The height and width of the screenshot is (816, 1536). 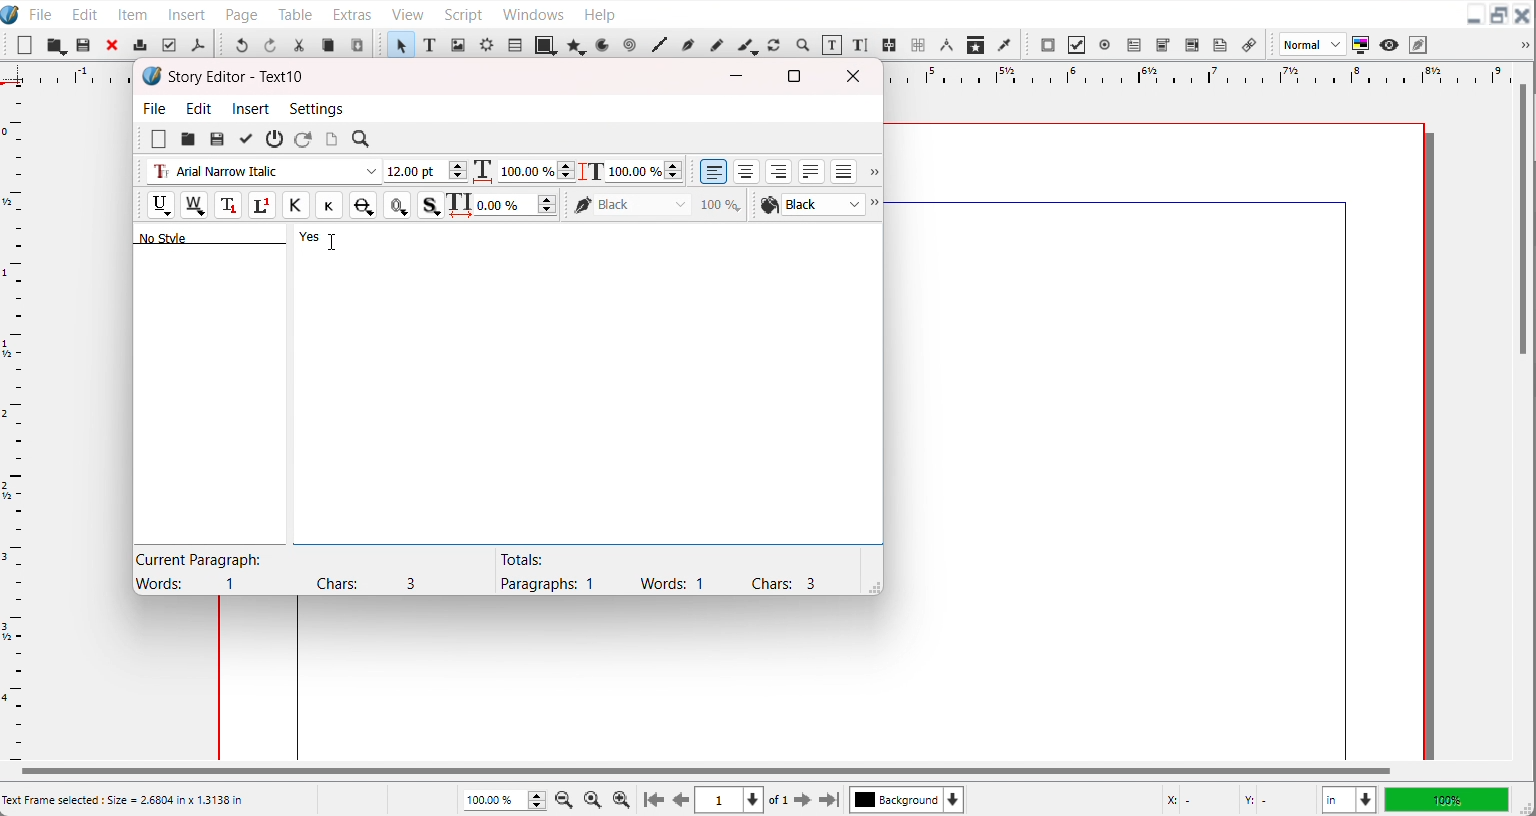 What do you see at coordinates (832, 45) in the screenshot?
I see `Edit content with frame` at bounding box center [832, 45].